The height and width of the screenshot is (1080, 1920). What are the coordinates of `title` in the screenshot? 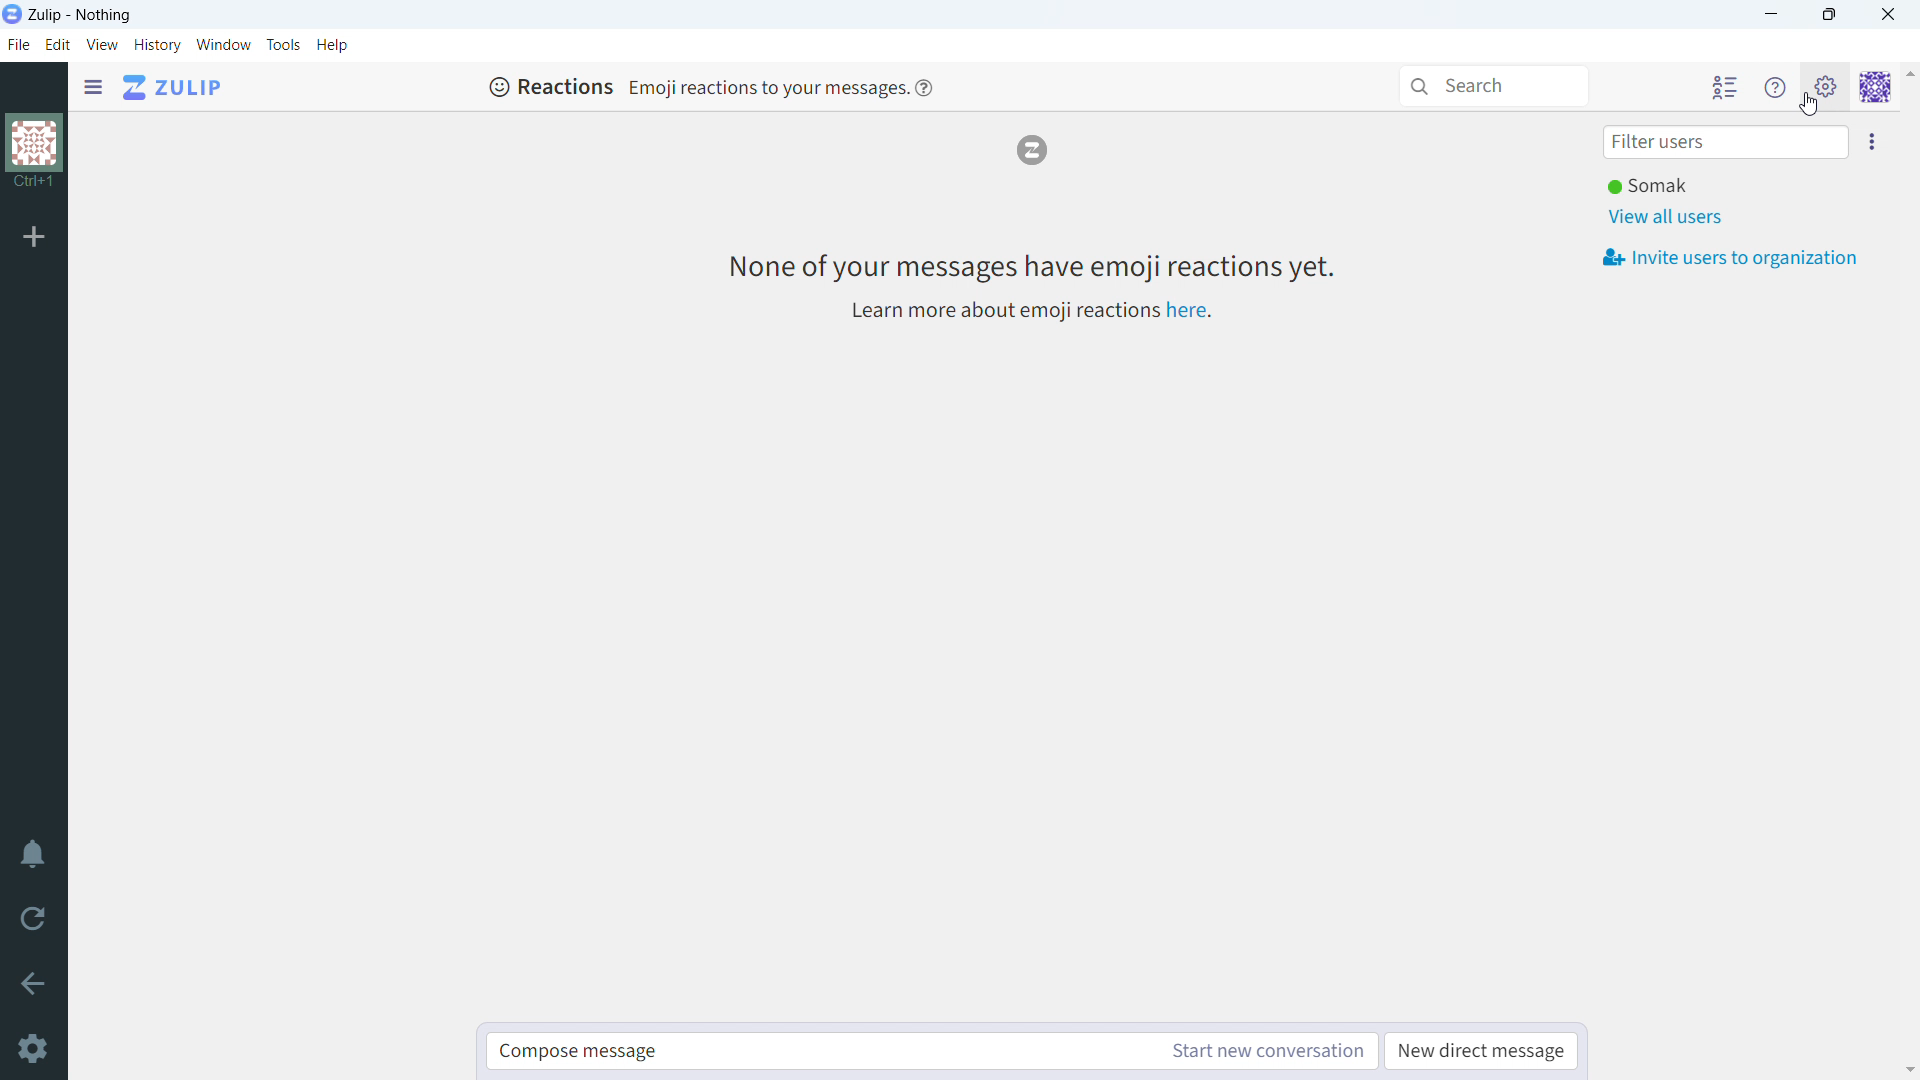 It's located at (81, 16).